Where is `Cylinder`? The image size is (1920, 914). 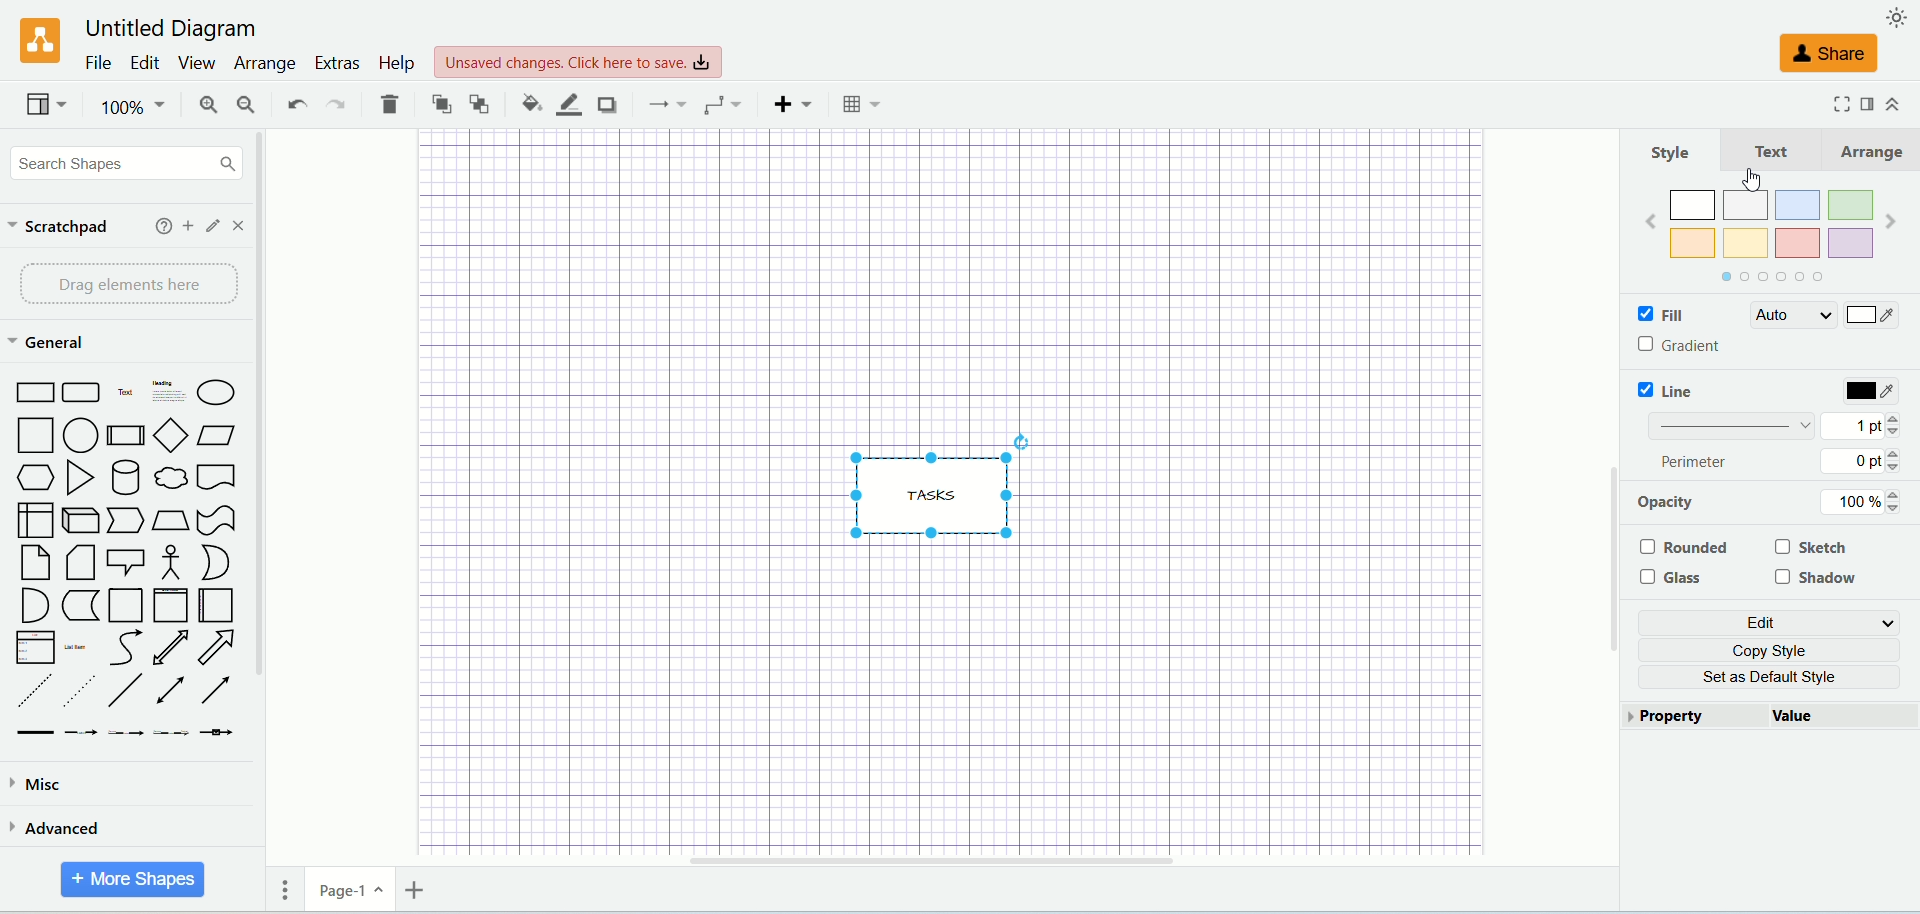 Cylinder is located at coordinates (124, 477).